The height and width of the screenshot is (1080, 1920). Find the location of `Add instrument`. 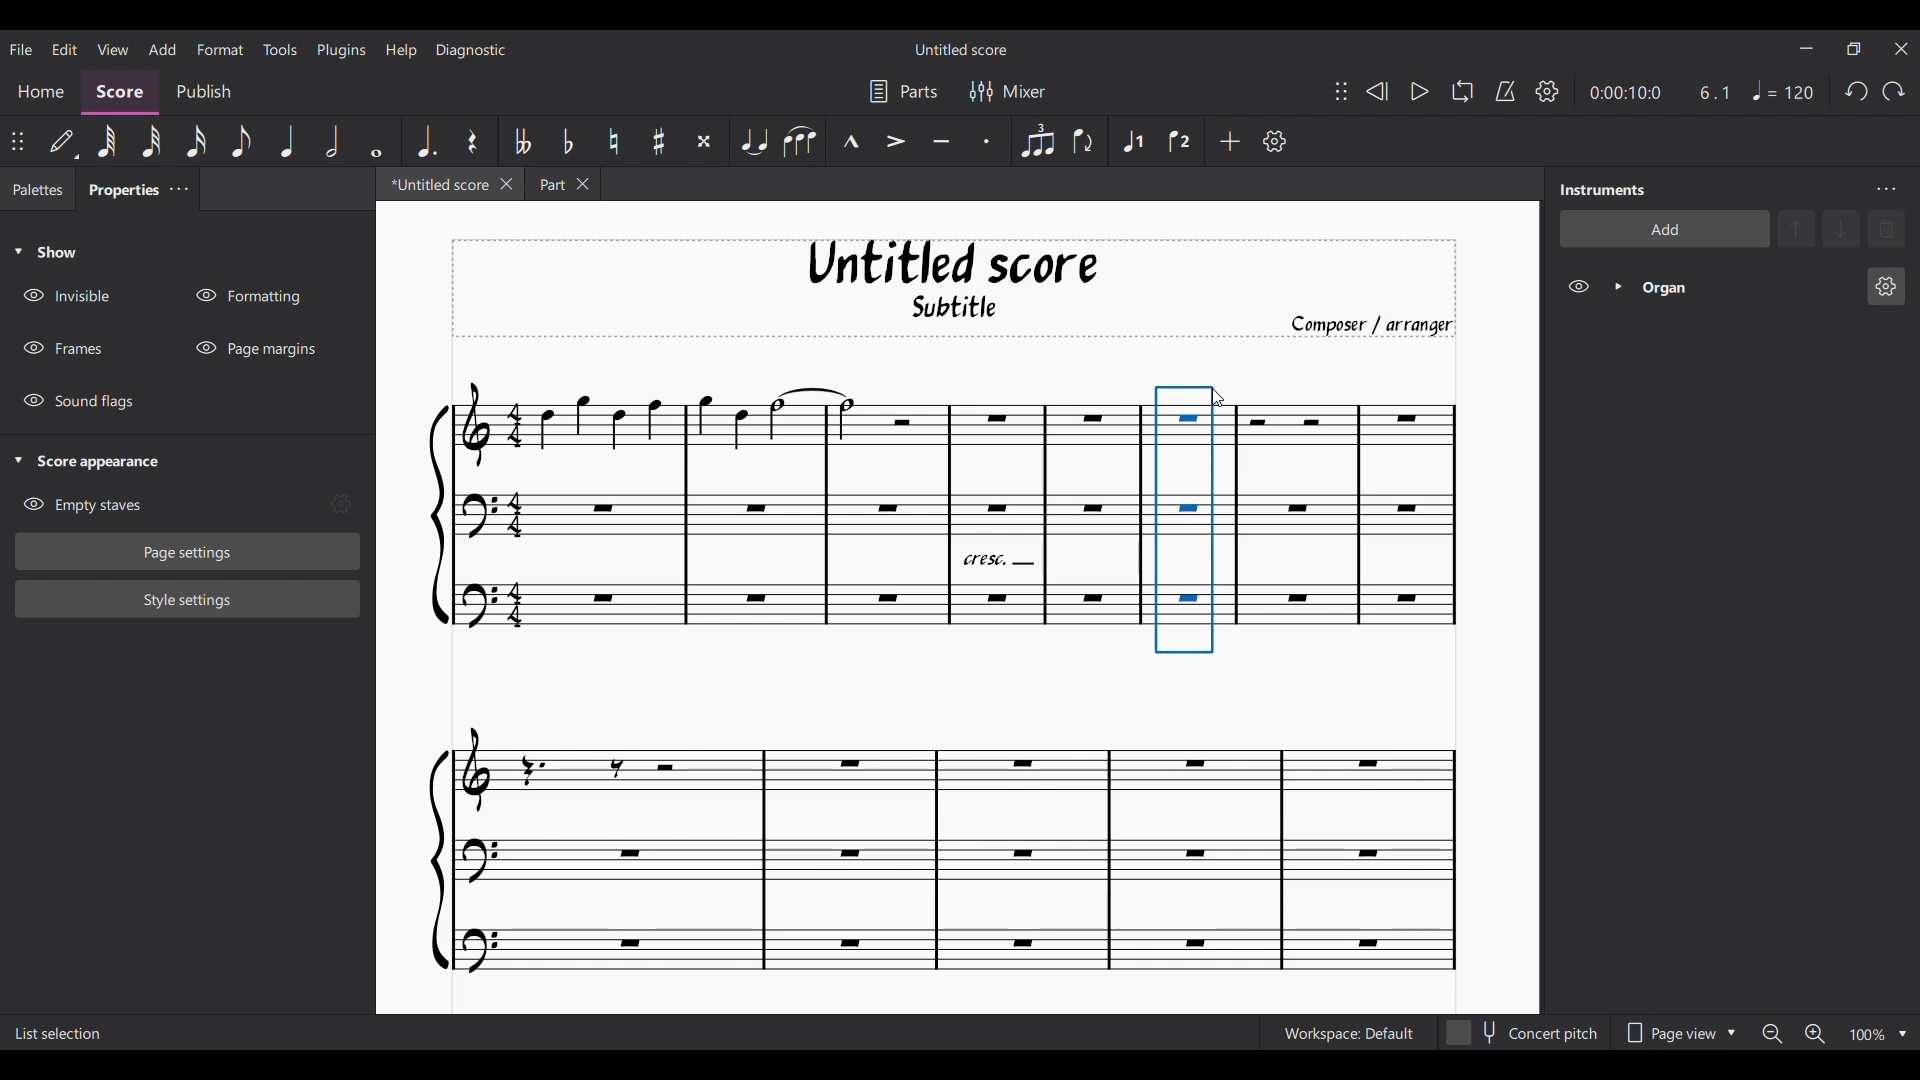

Add instrument is located at coordinates (1664, 228).